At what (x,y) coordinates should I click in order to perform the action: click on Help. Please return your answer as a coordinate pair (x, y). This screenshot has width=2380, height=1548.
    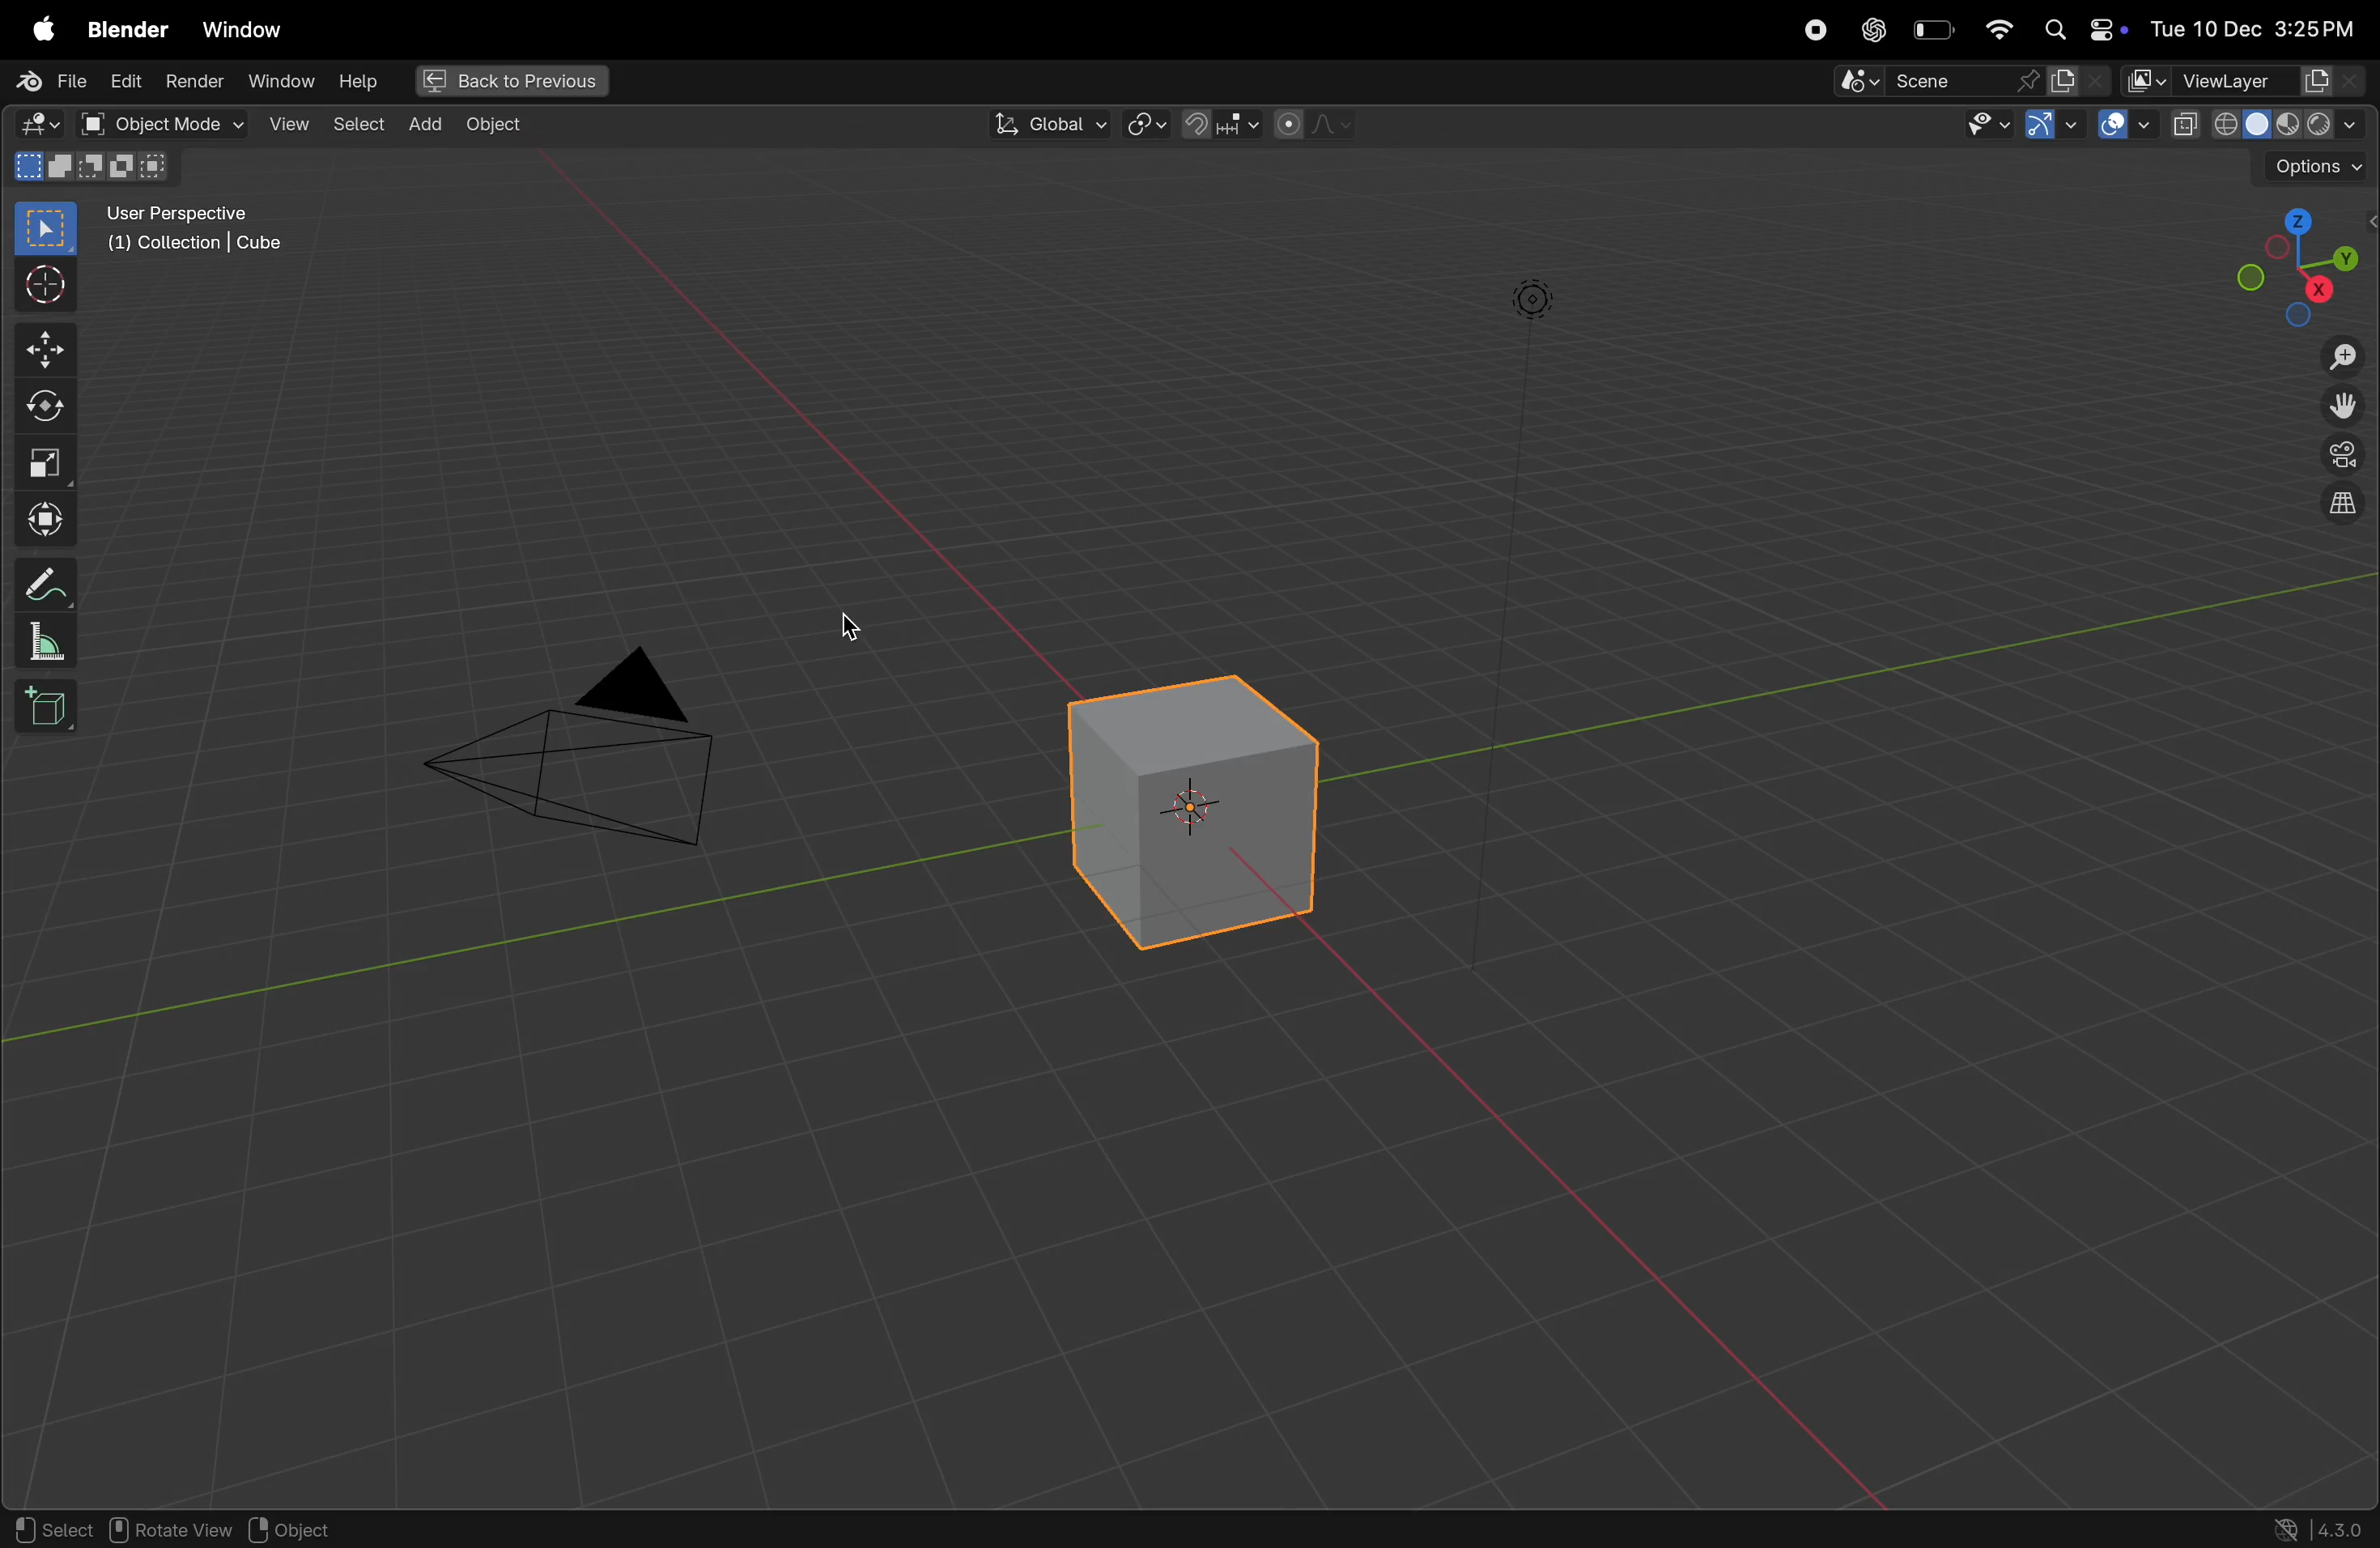
    Looking at the image, I should click on (360, 81).